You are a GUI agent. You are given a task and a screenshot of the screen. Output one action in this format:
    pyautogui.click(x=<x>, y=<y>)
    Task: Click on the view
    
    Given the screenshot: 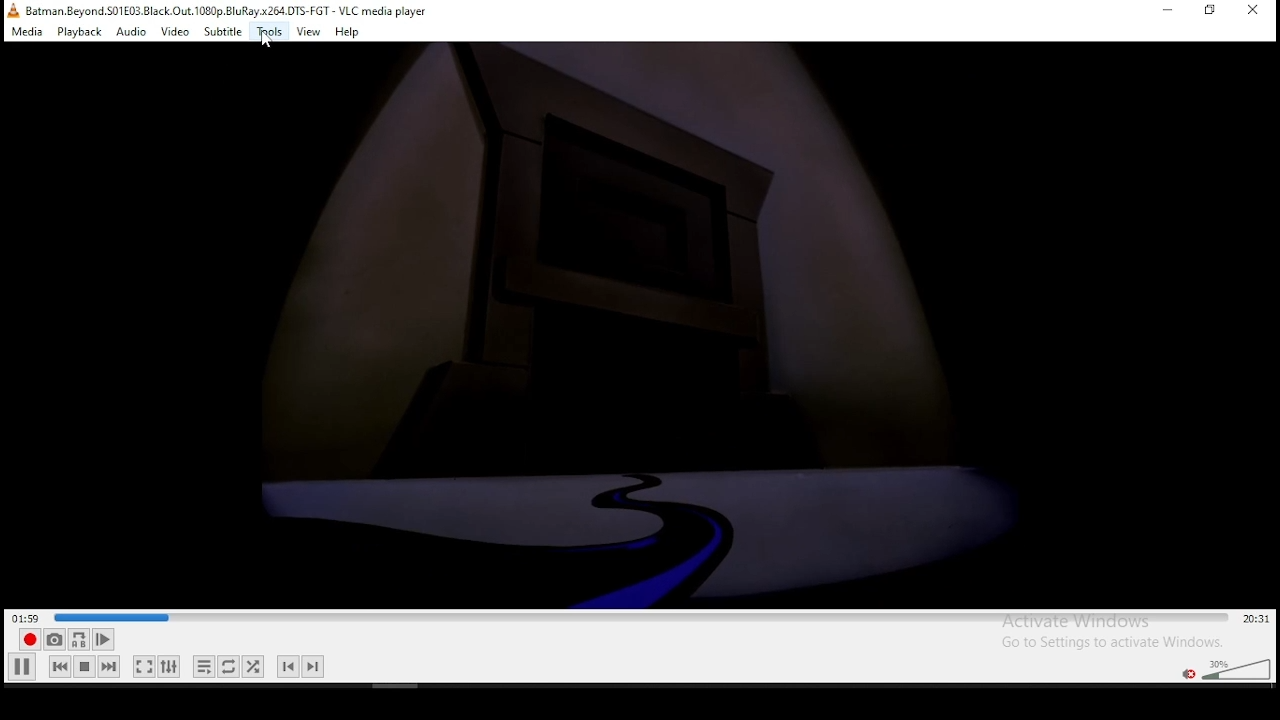 What is the action you would take?
    pyautogui.click(x=309, y=31)
    